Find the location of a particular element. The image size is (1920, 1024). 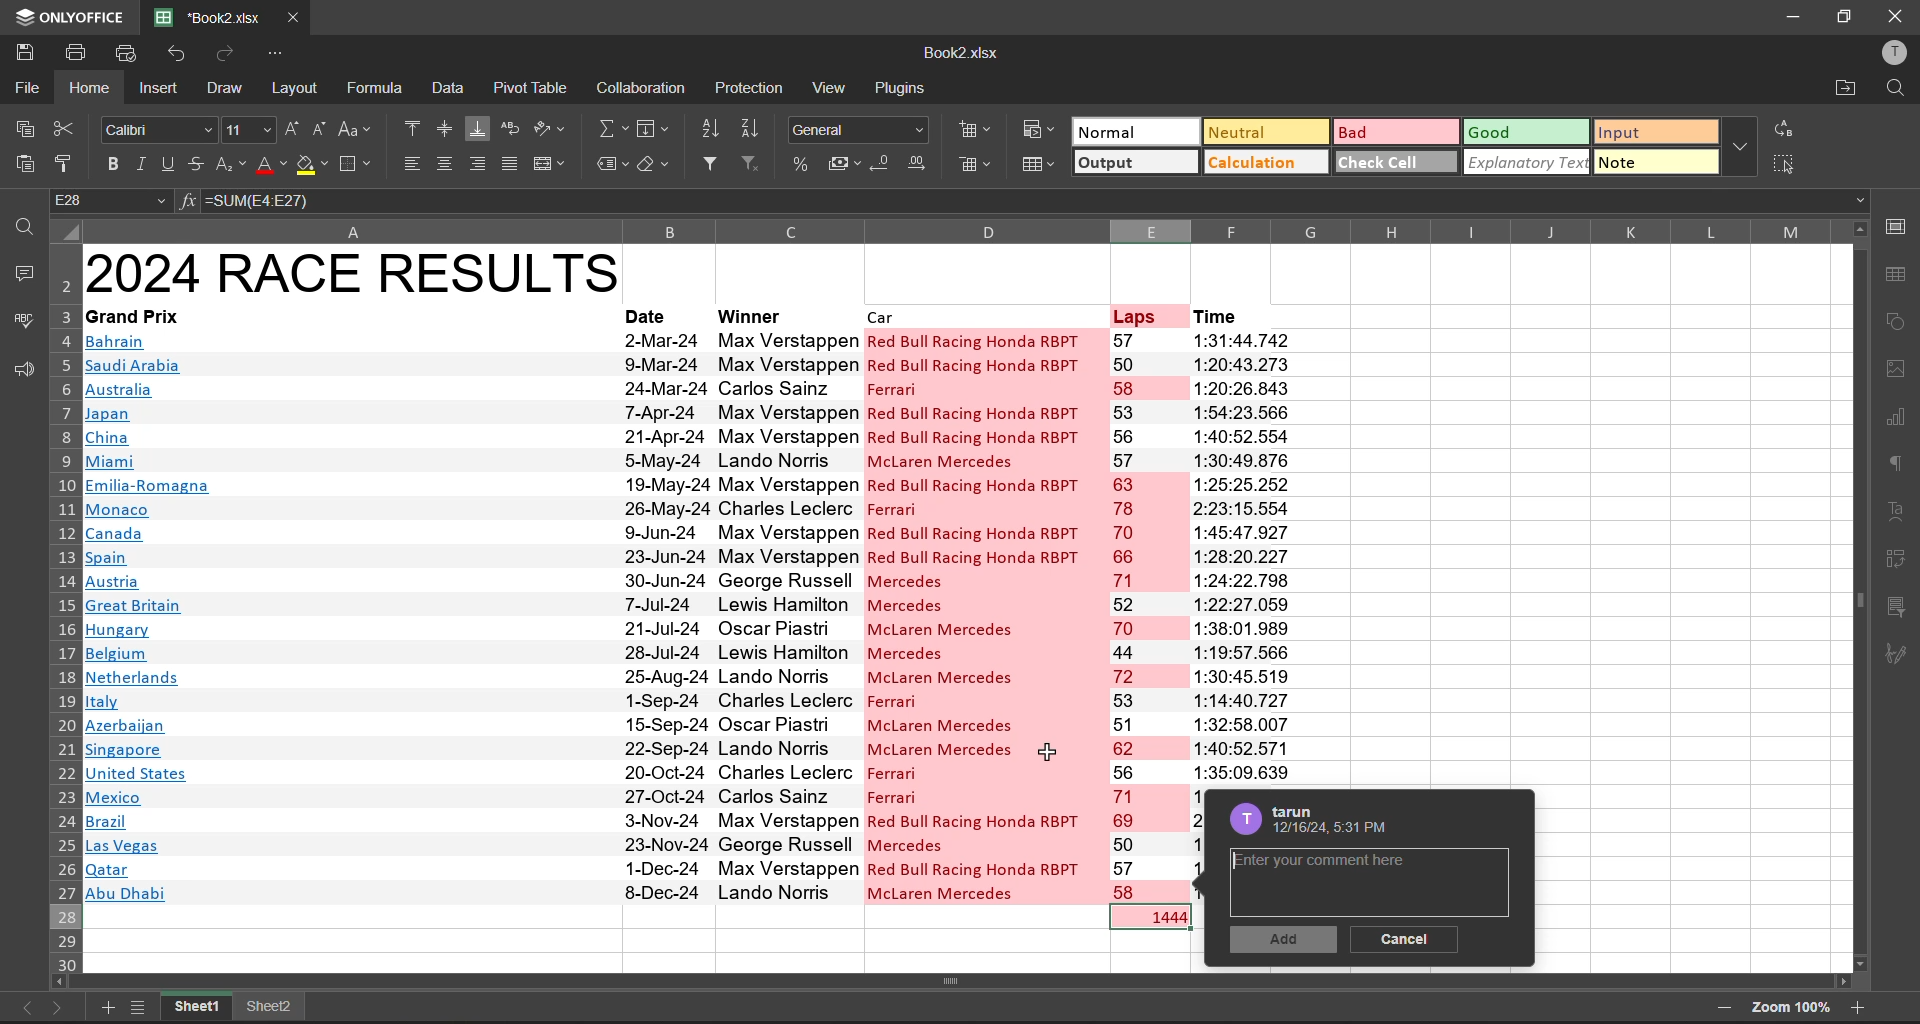

filename is located at coordinates (965, 54).